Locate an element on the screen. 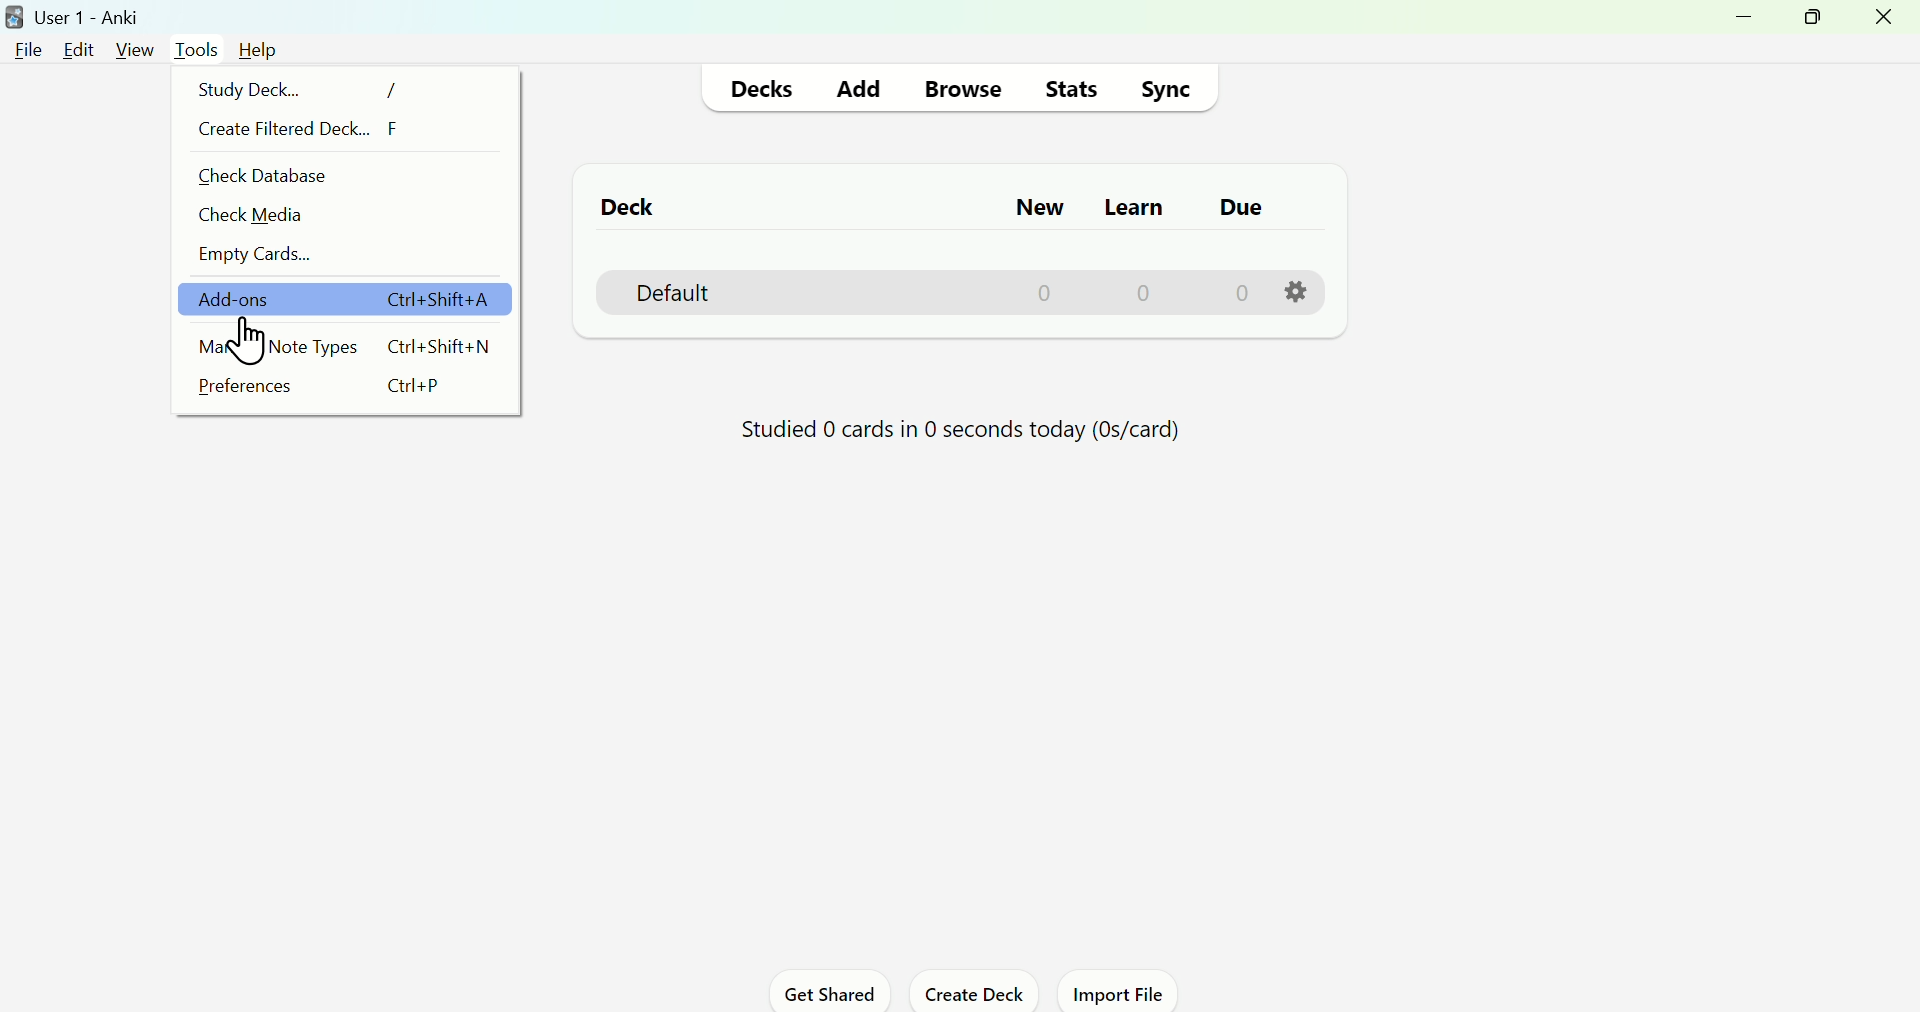 The width and height of the screenshot is (1920, 1012). 0 is located at coordinates (1144, 291).